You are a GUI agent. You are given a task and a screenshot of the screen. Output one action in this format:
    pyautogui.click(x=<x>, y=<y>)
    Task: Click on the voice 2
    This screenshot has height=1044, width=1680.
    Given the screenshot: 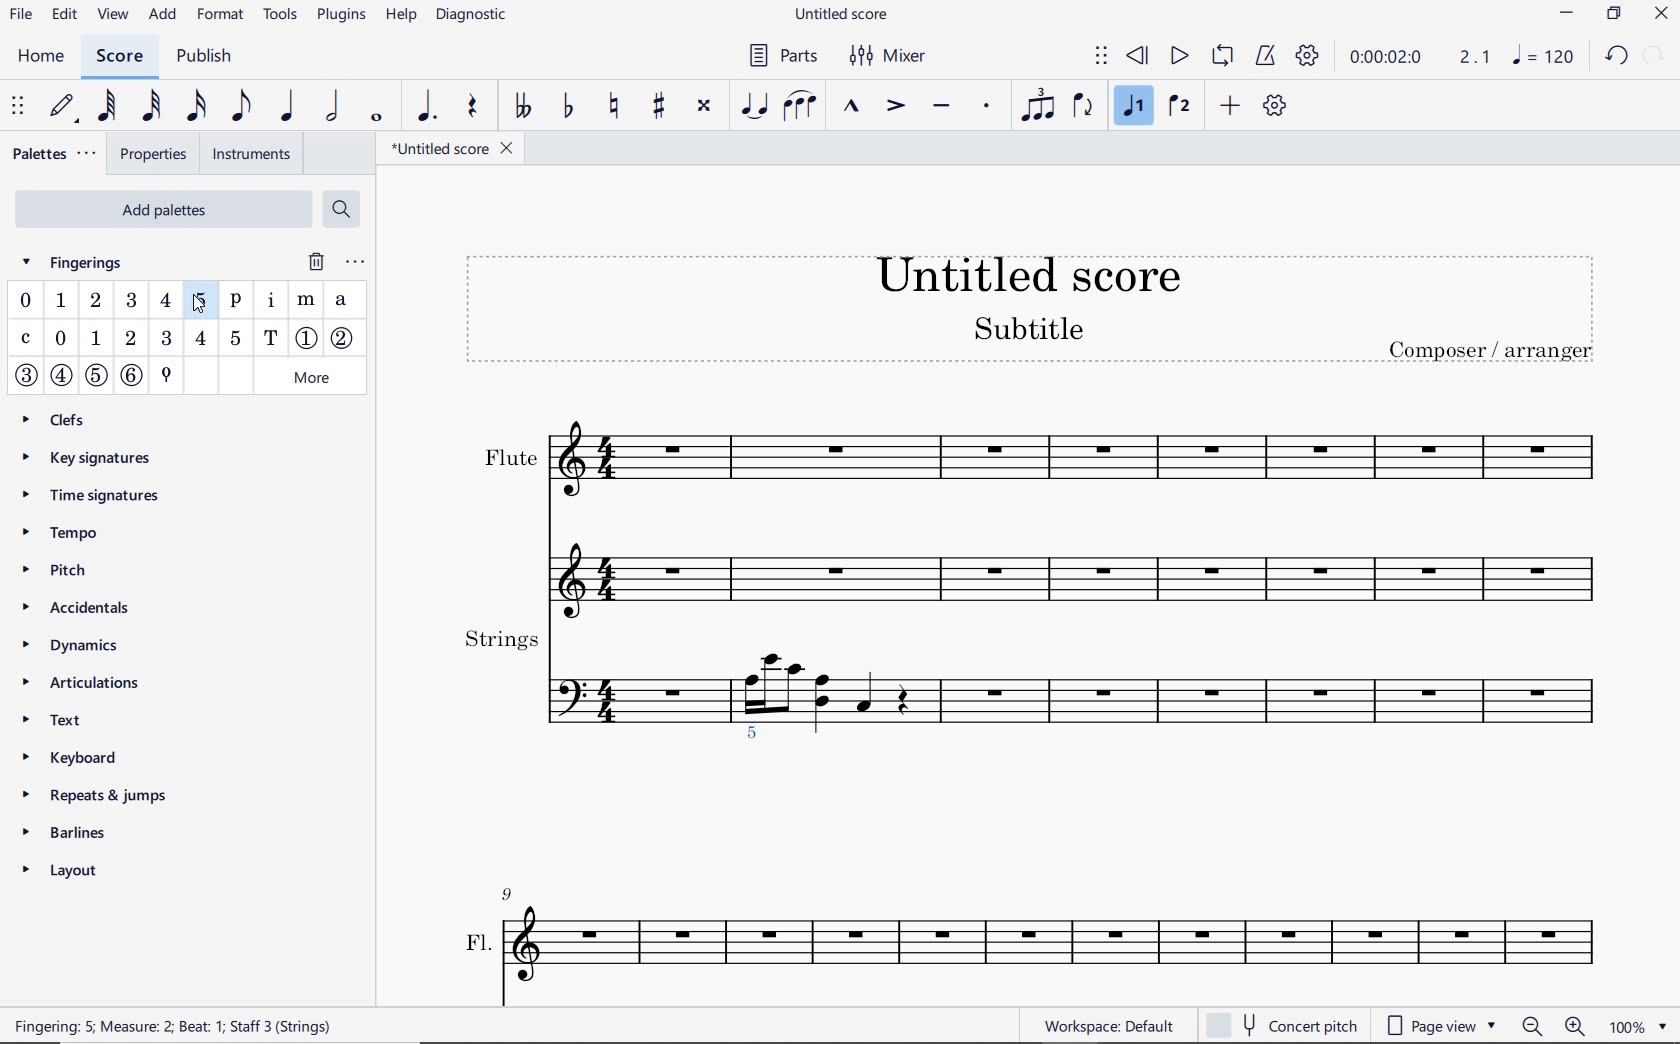 What is the action you would take?
    pyautogui.click(x=1178, y=106)
    